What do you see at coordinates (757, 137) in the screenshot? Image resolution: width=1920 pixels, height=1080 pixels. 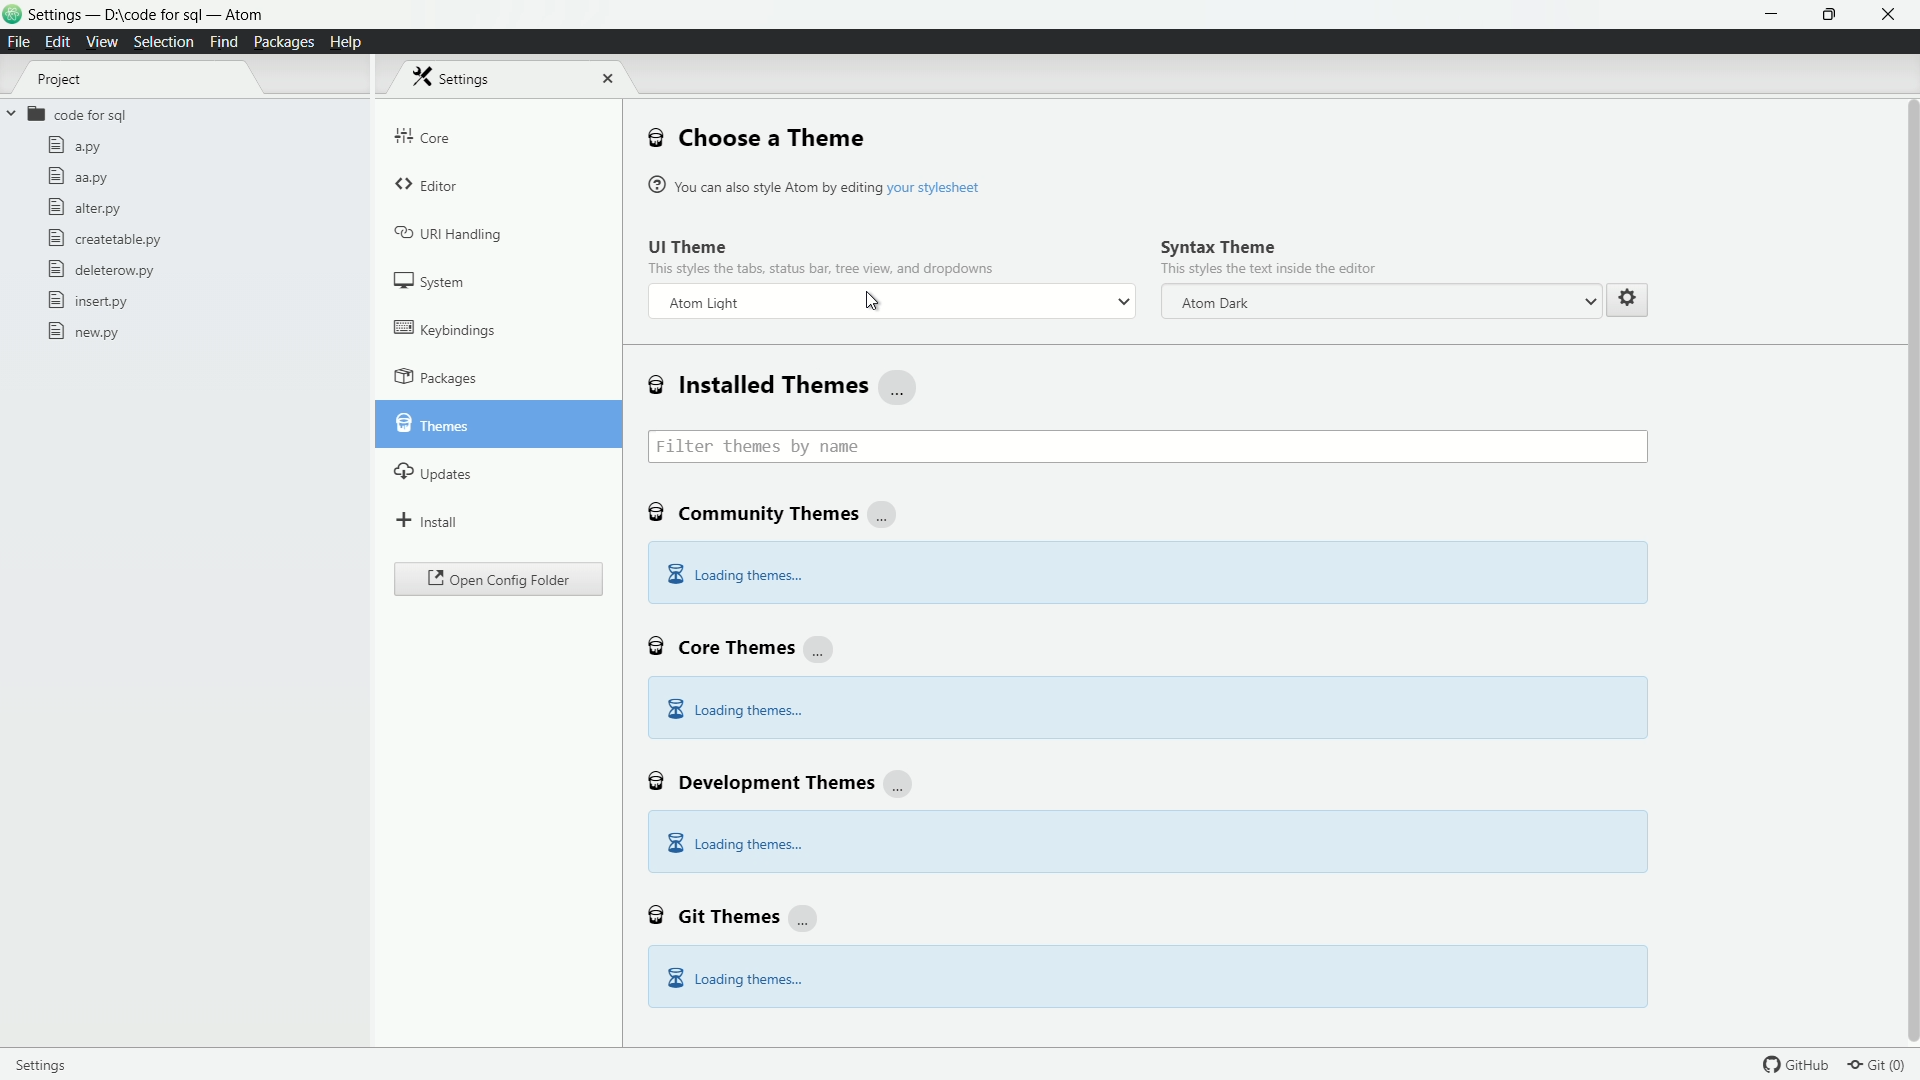 I see `choose a theme` at bounding box center [757, 137].